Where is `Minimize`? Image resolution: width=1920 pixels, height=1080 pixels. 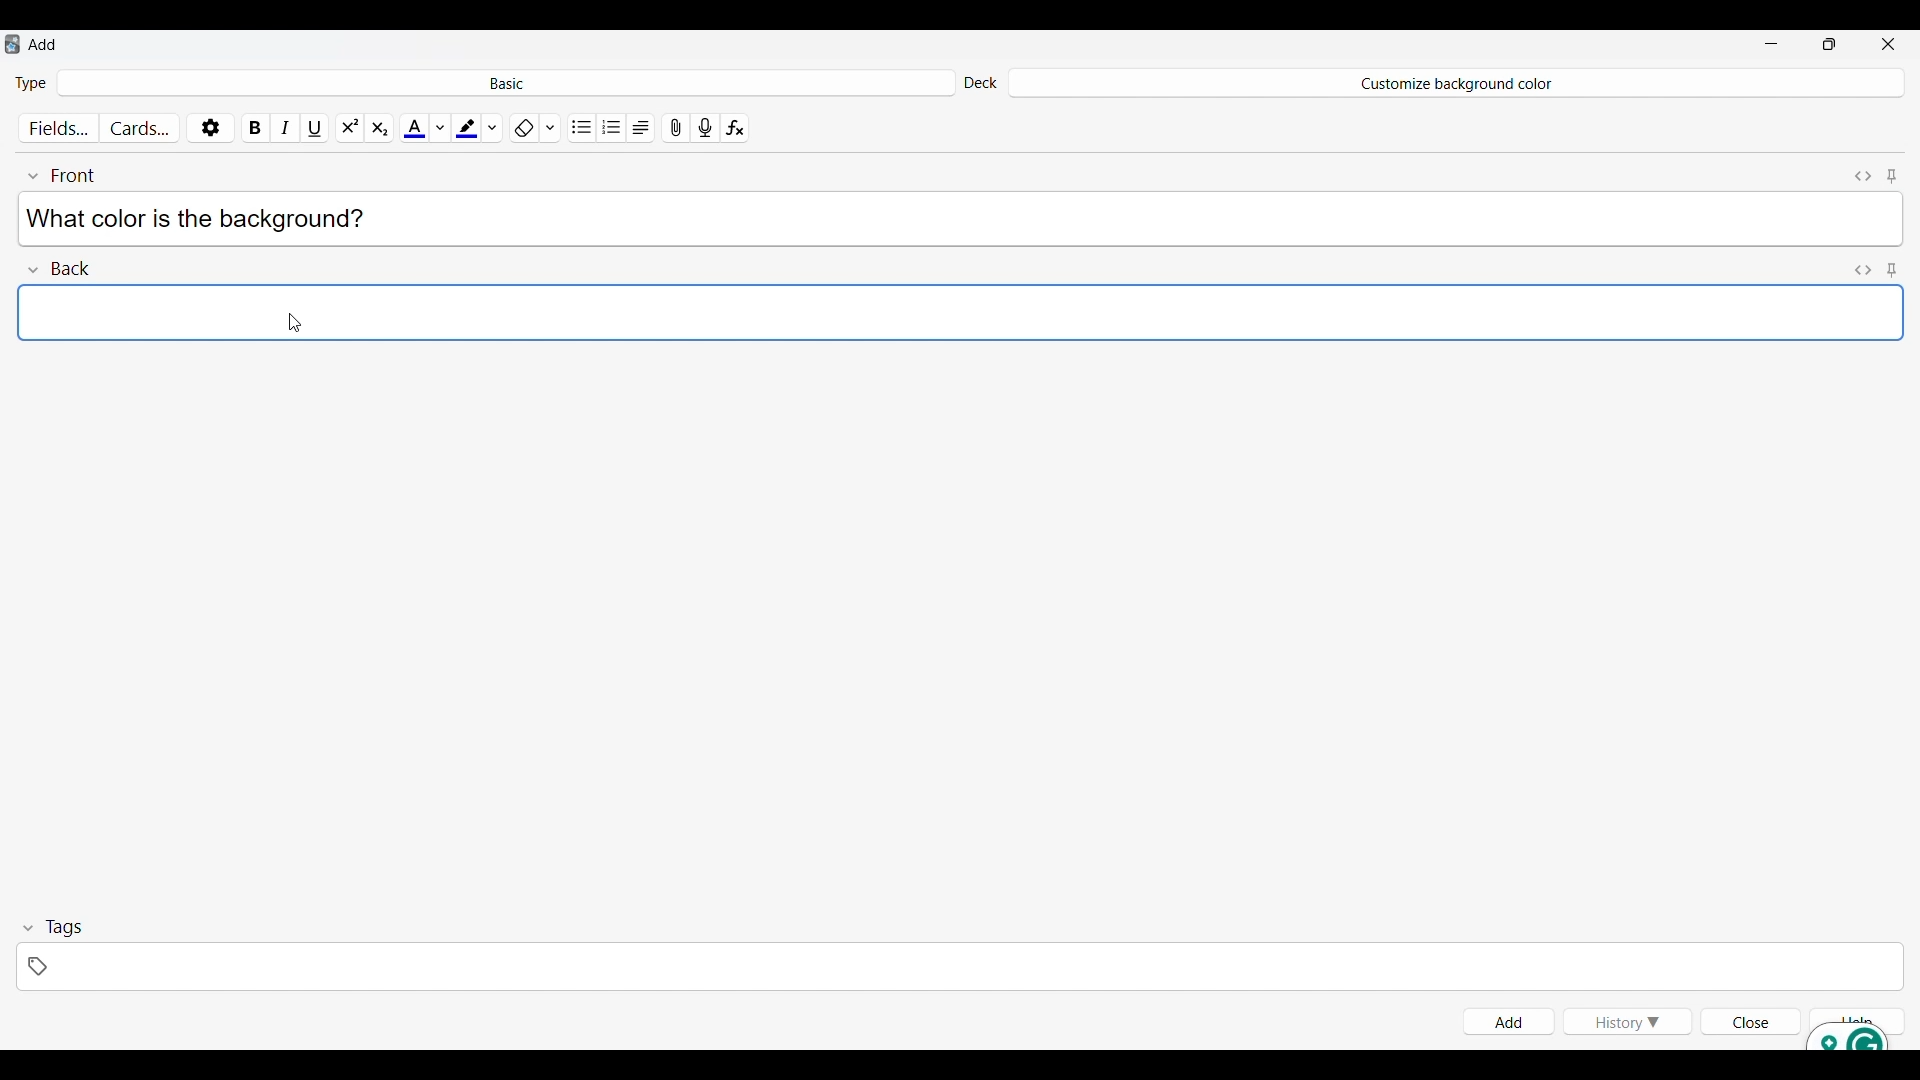
Minimize is located at coordinates (1771, 44).